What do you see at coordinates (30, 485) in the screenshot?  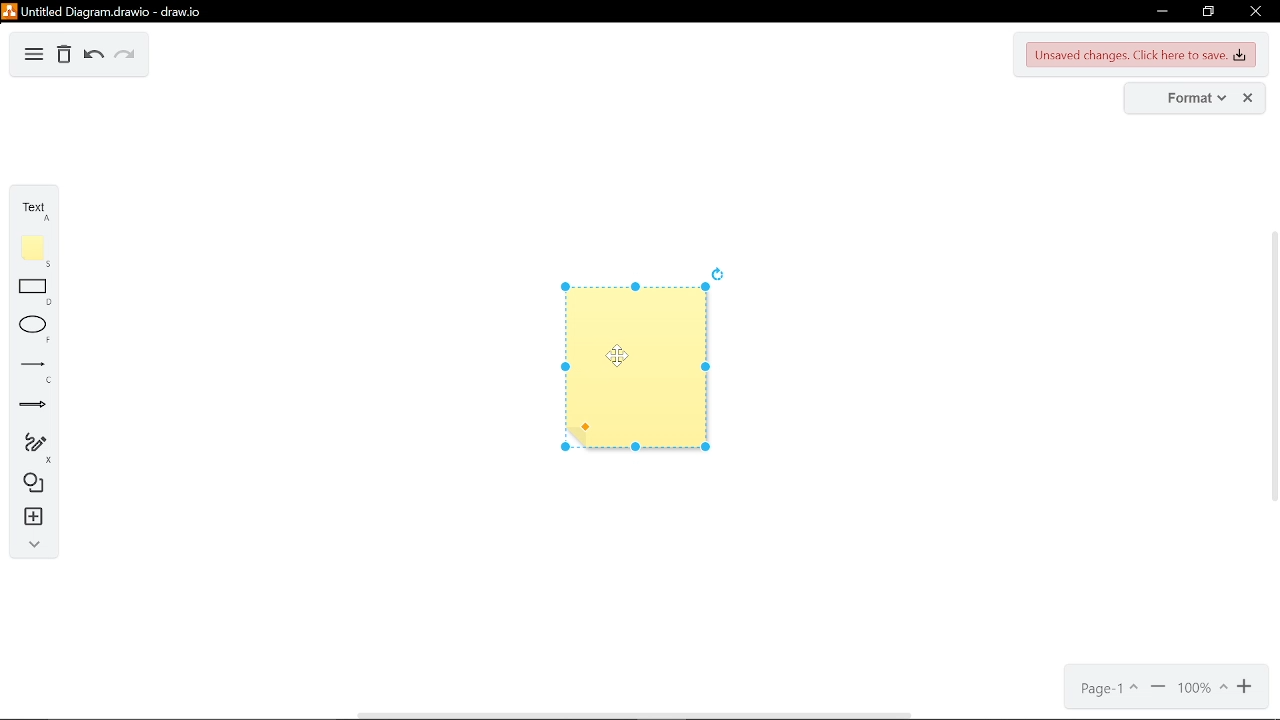 I see `shapes` at bounding box center [30, 485].